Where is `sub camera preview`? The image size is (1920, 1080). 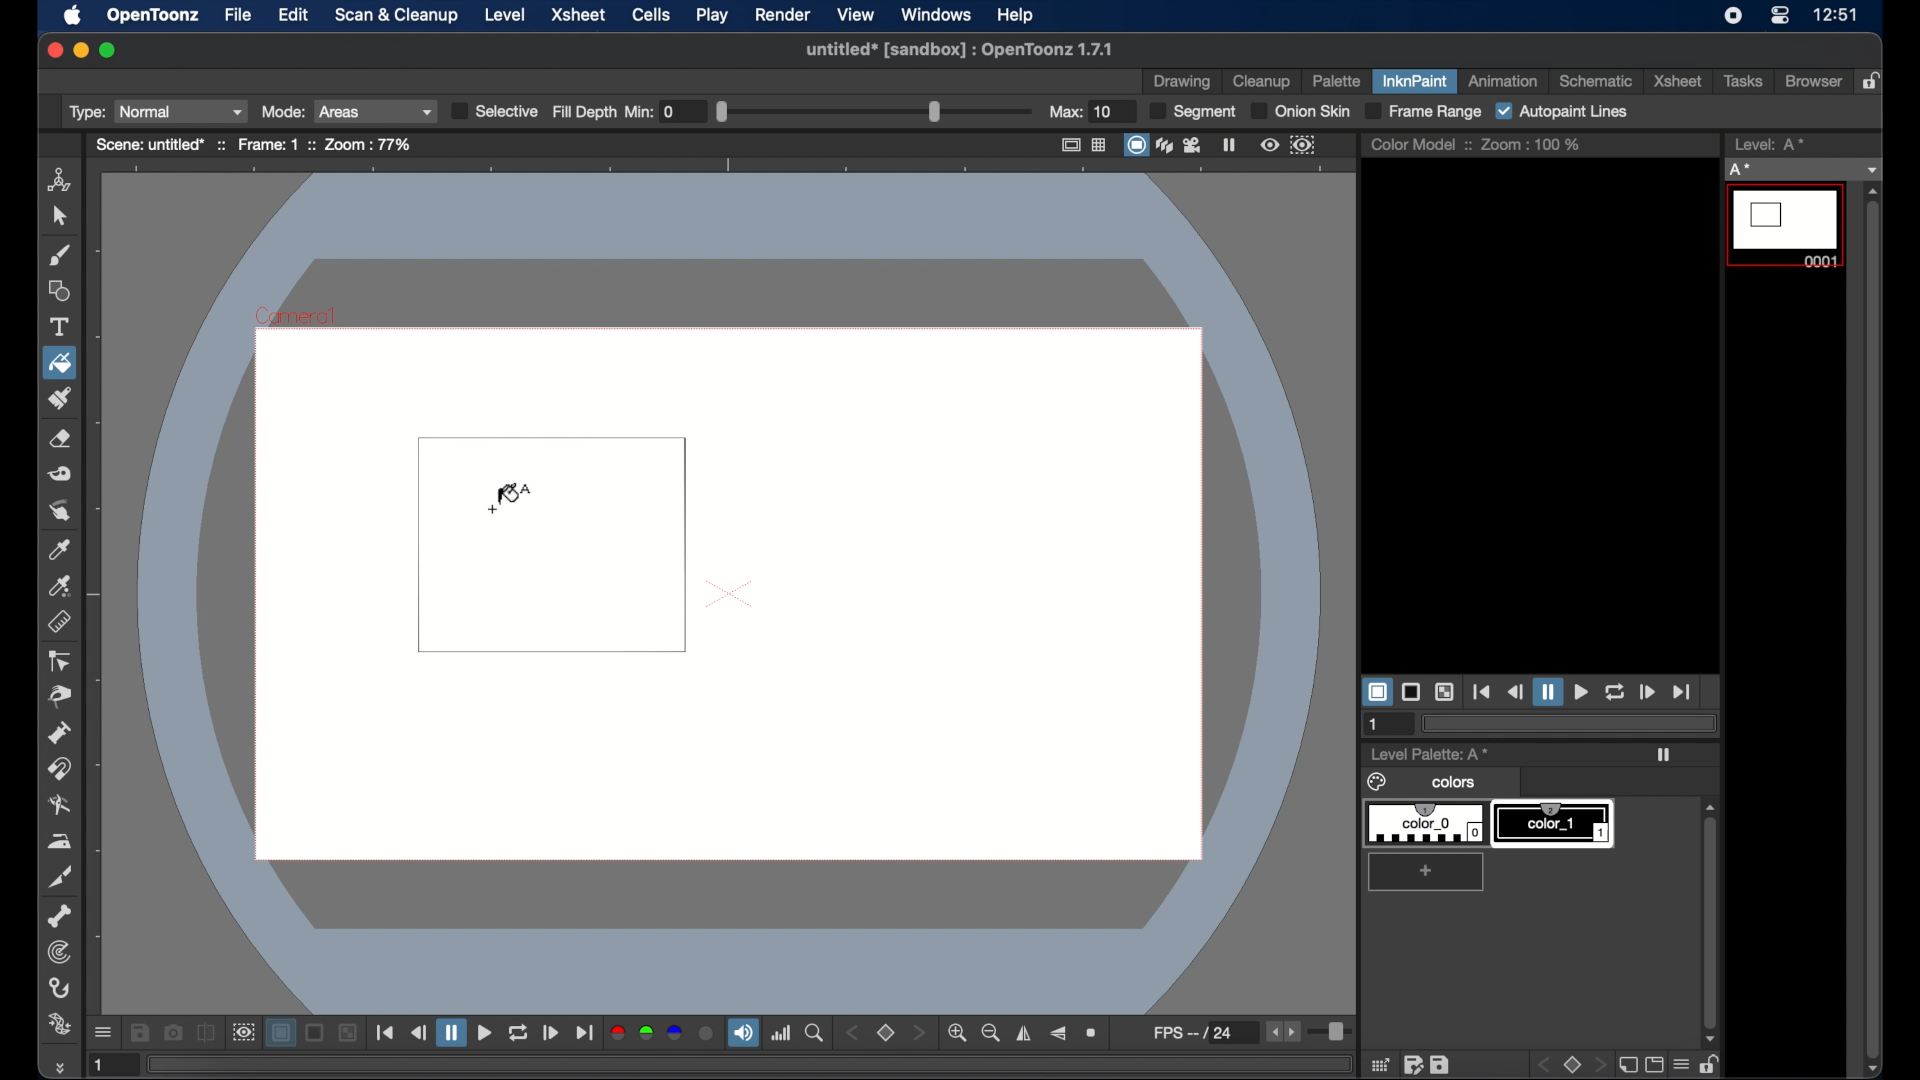
sub camera preview is located at coordinates (1303, 145).